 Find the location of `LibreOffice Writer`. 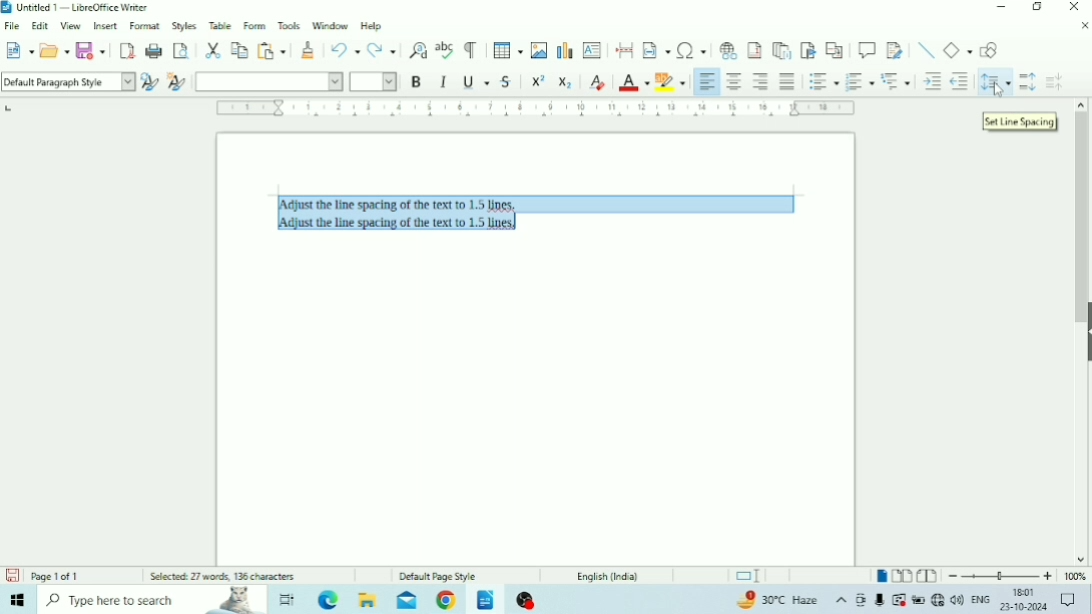

LibreOffice Writer is located at coordinates (484, 600).